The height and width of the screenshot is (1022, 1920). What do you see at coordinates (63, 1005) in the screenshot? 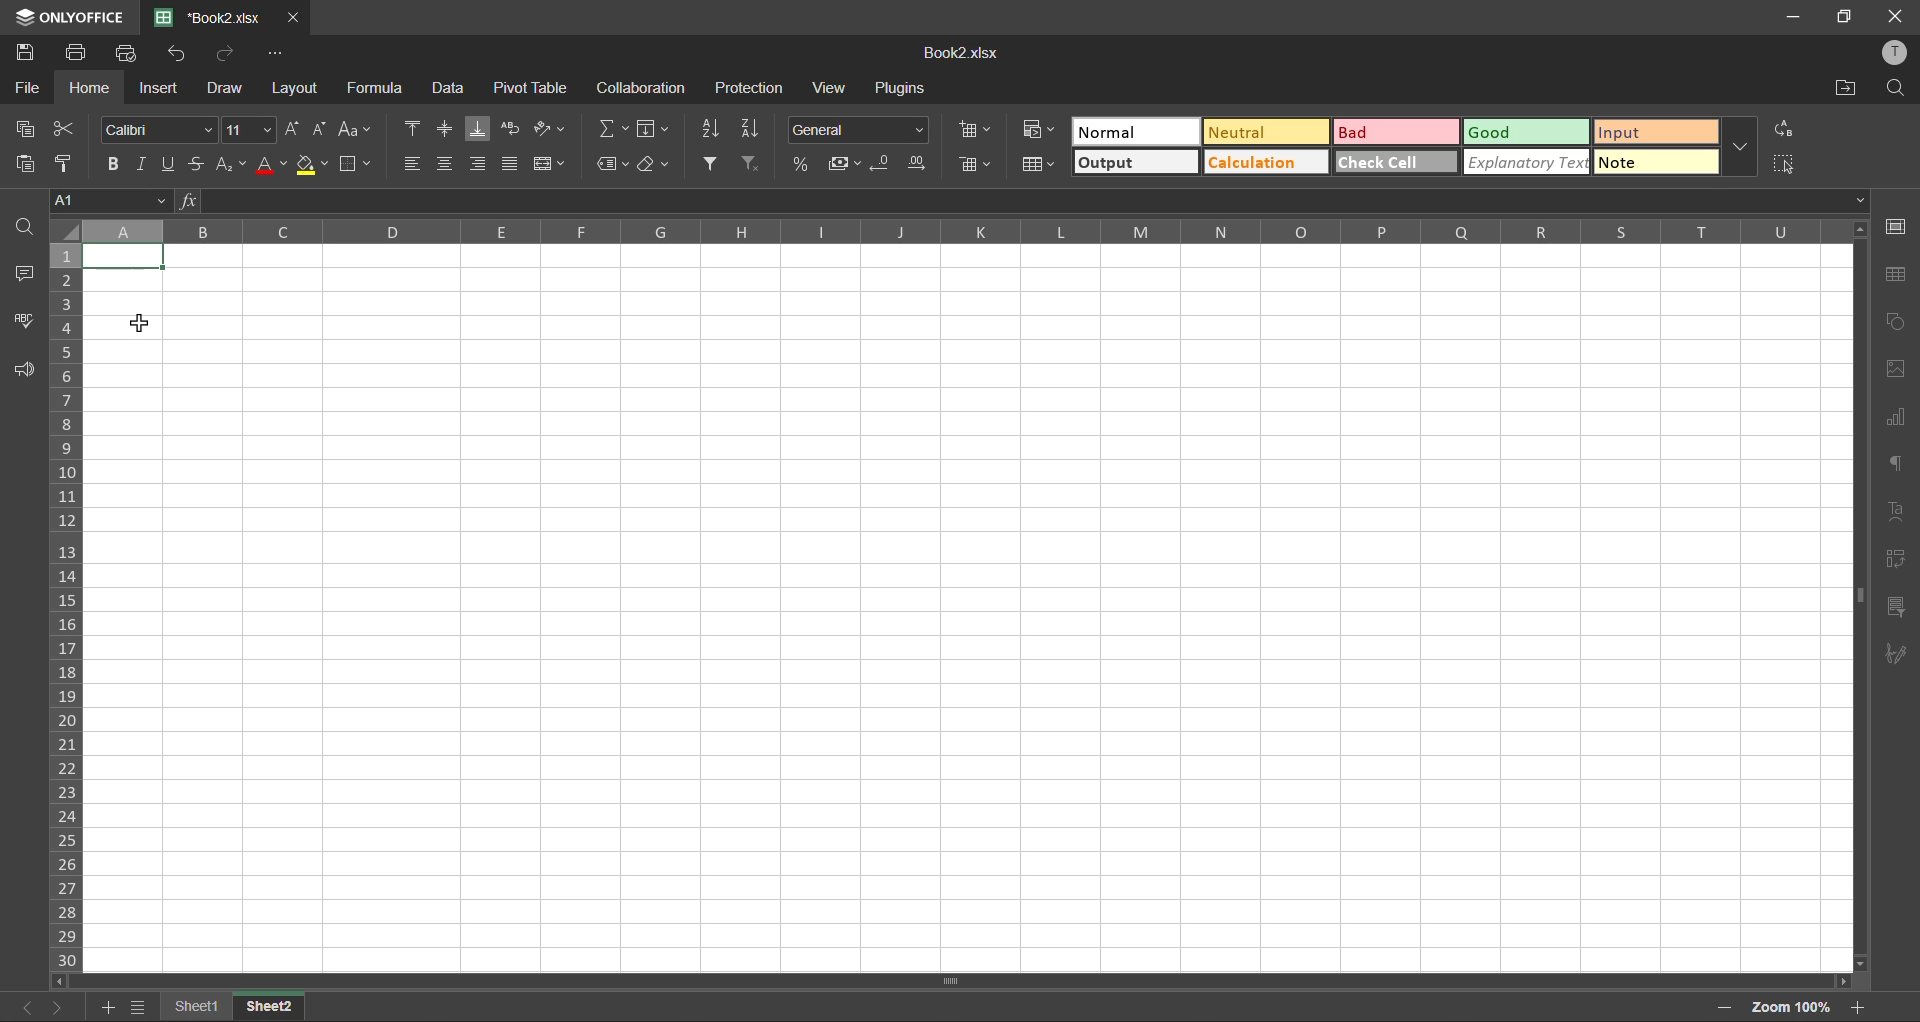
I see `next` at bounding box center [63, 1005].